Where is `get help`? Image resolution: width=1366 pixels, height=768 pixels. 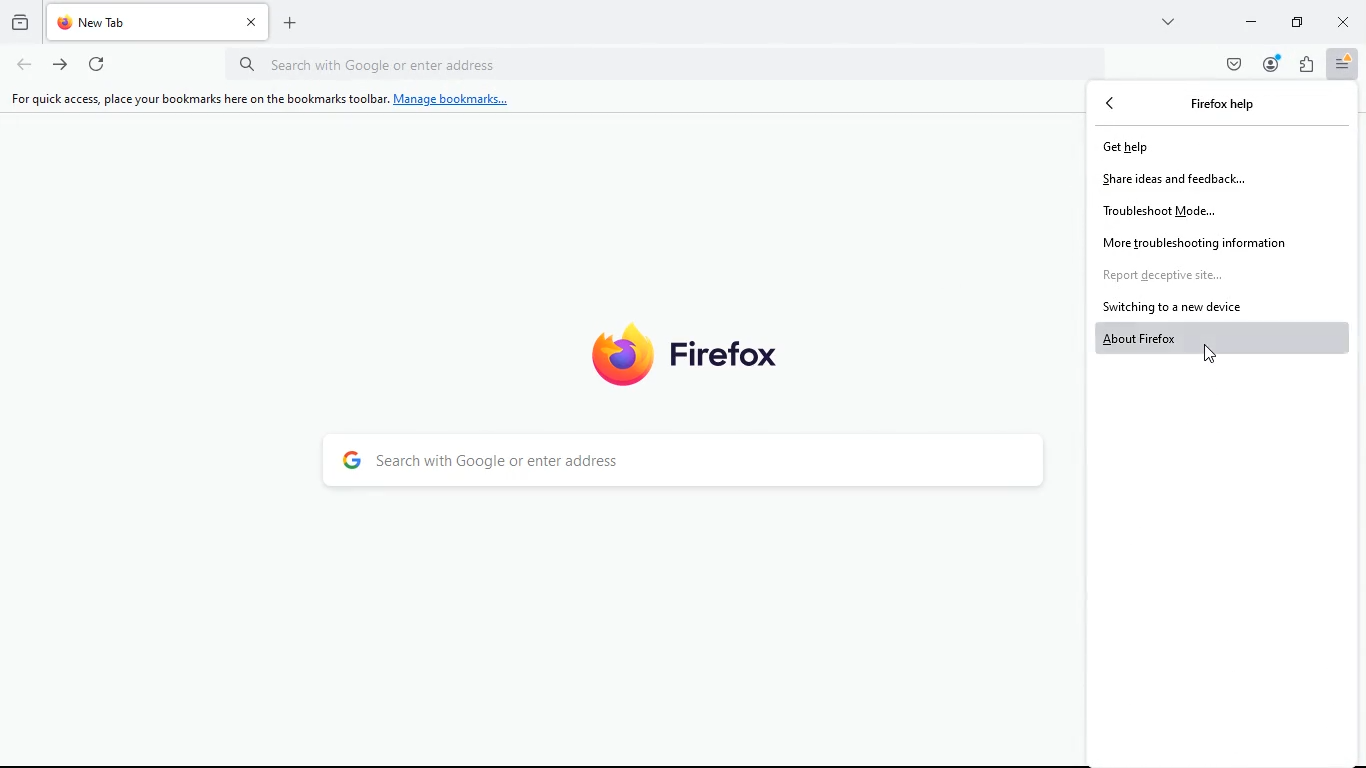
get help is located at coordinates (1145, 149).